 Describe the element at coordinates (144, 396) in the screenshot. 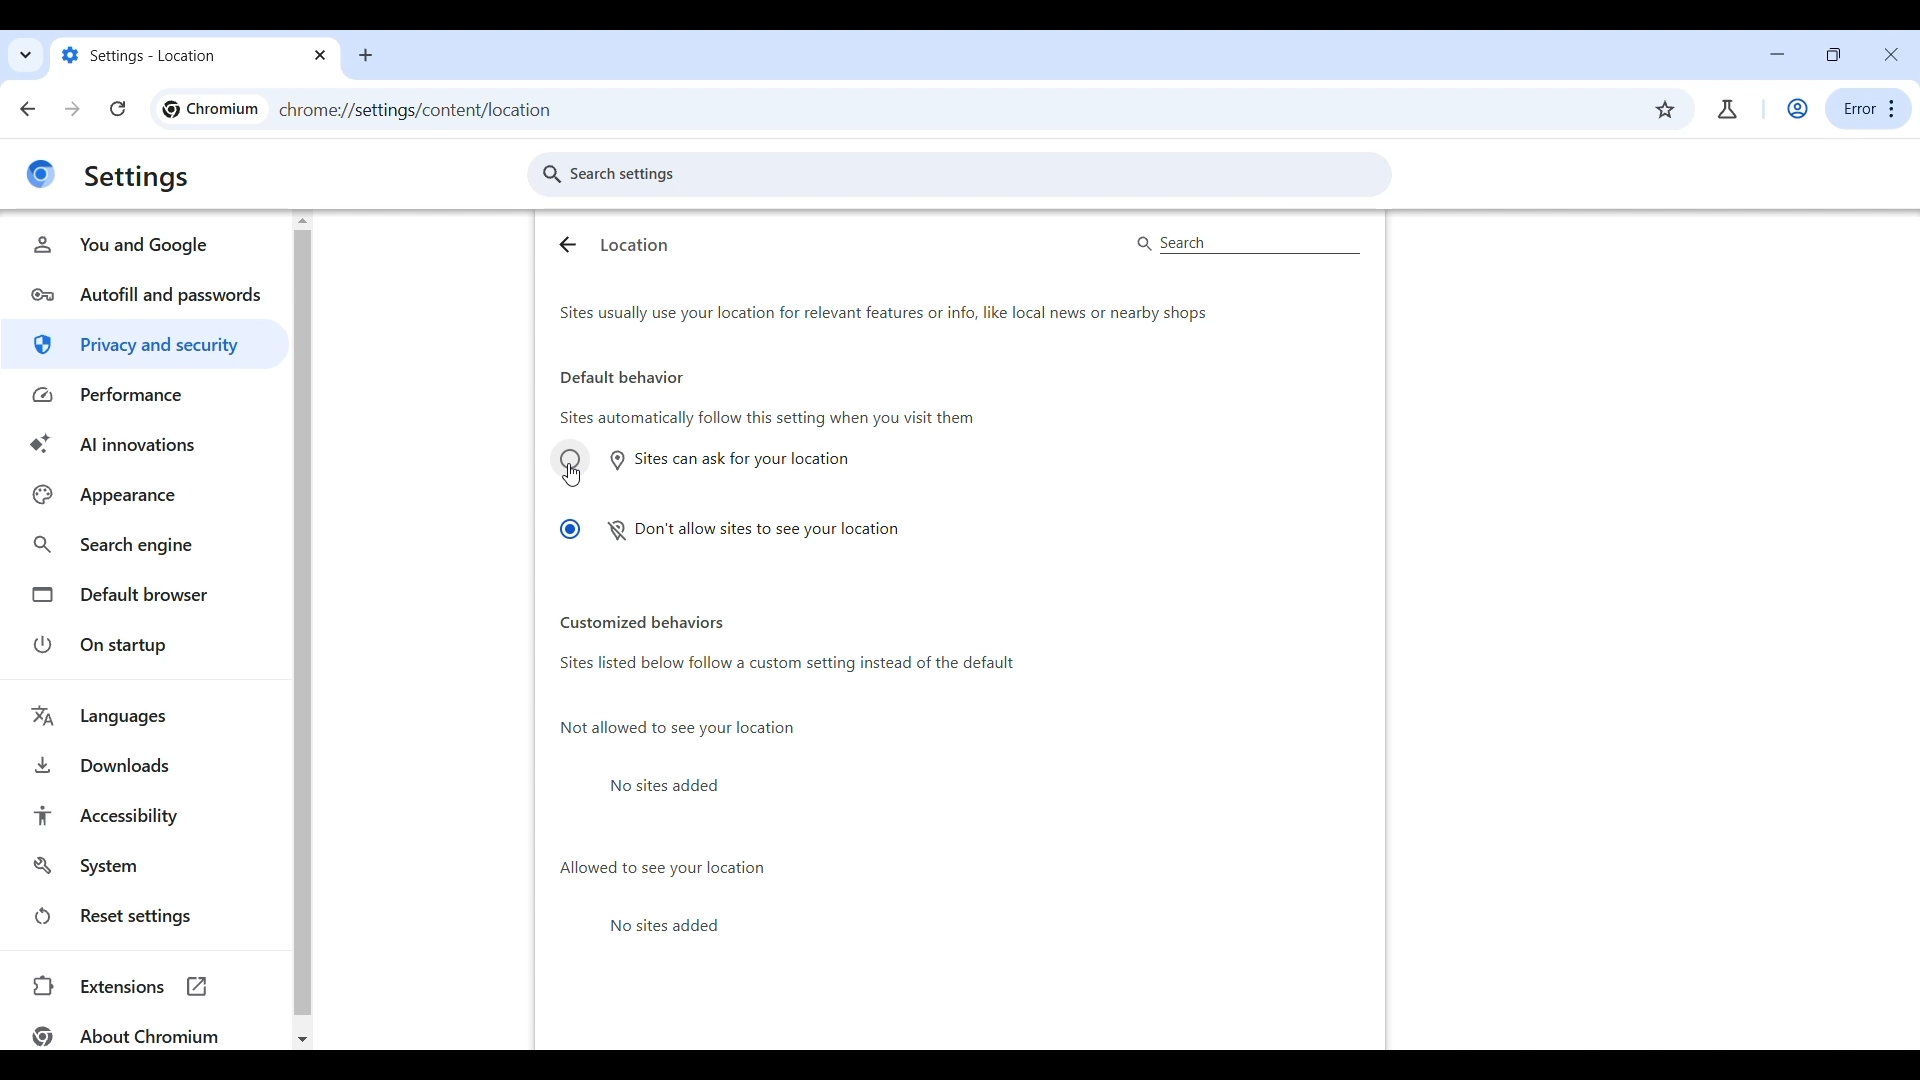

I see `Performance` at that location.